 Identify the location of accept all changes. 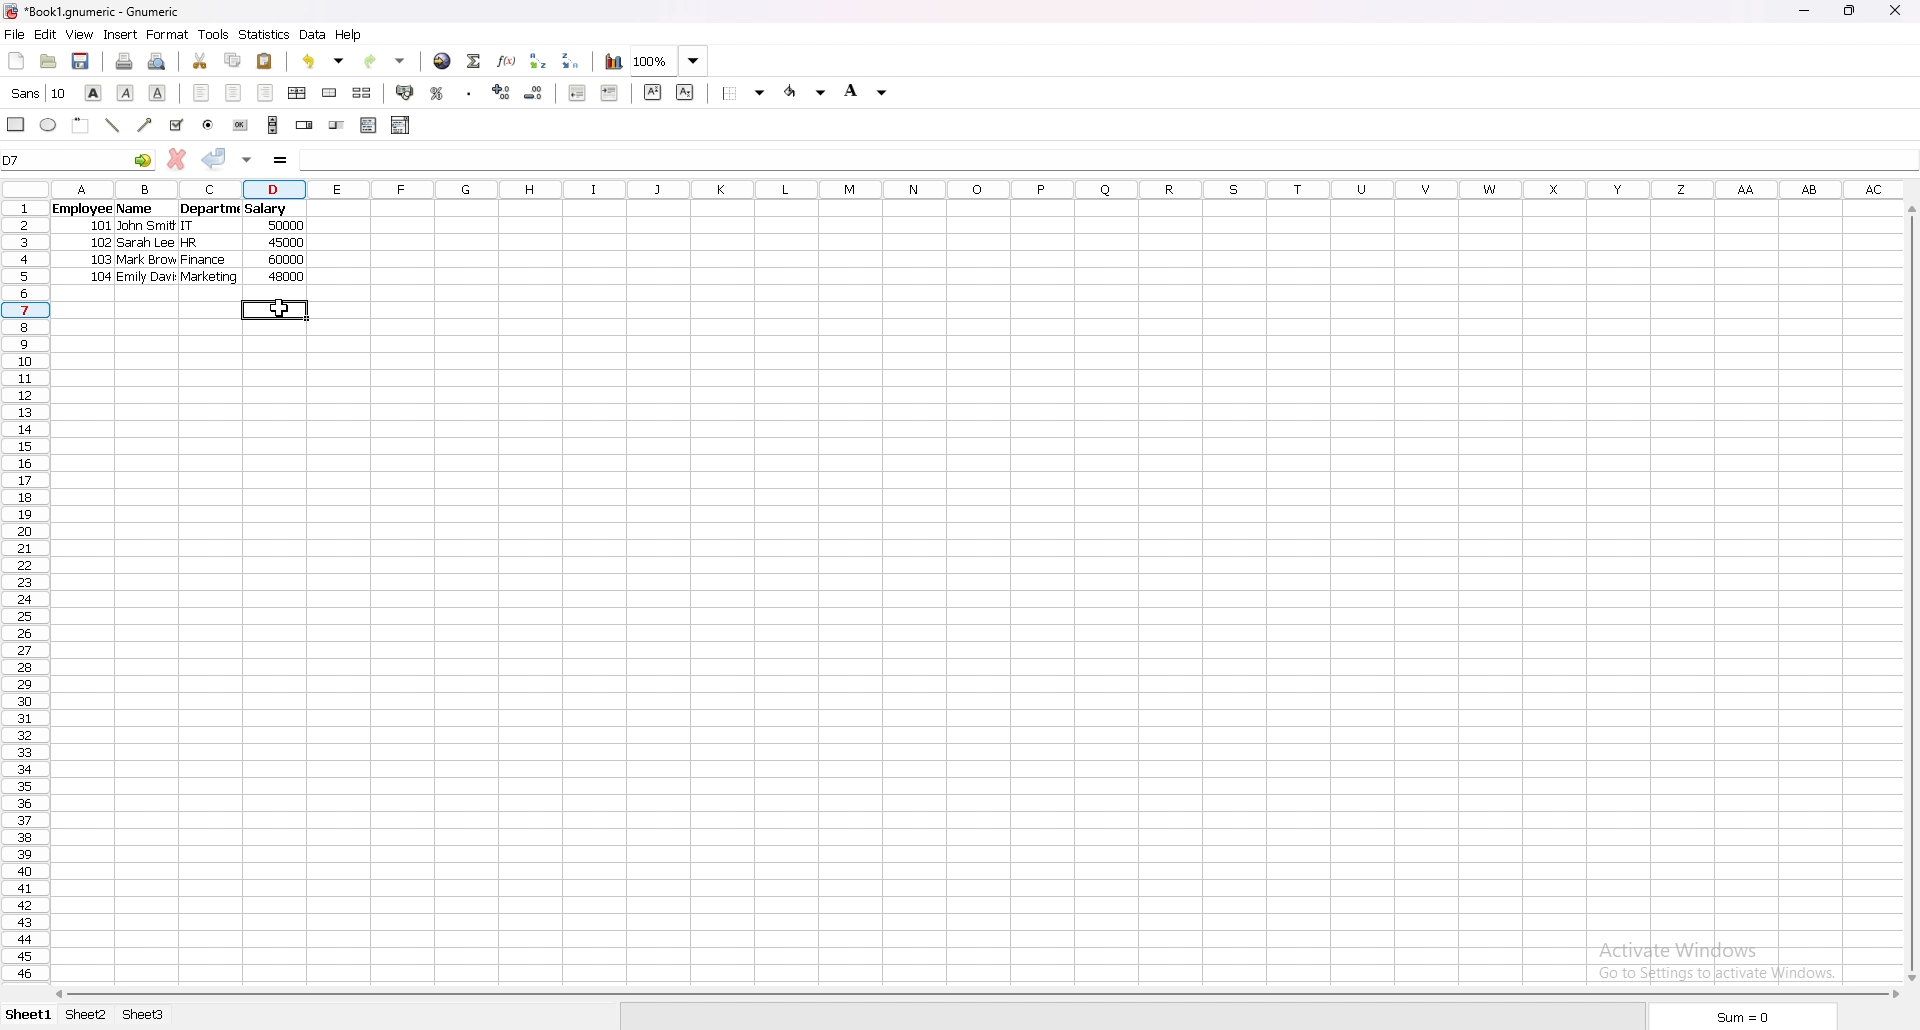
(247, 161).